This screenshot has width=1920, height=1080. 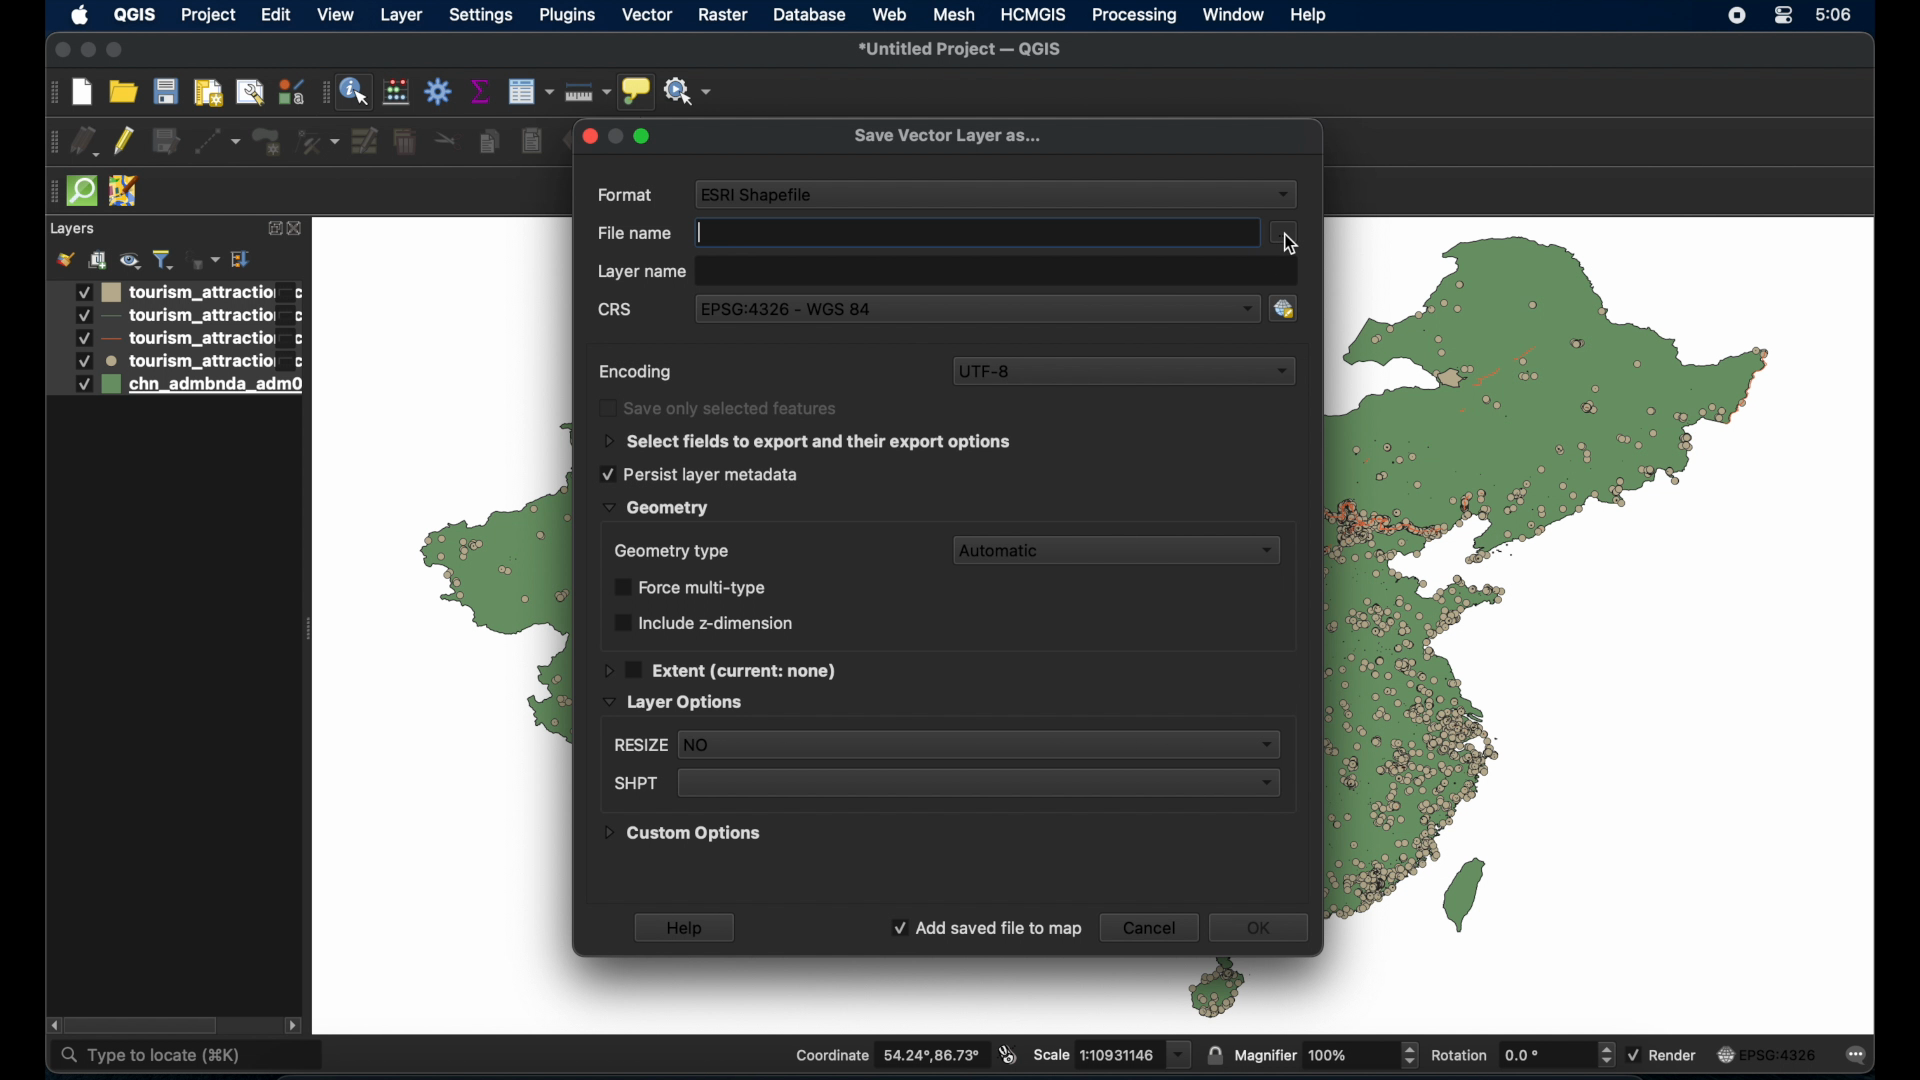 I want to click on extent, so click(x=722, y=668).